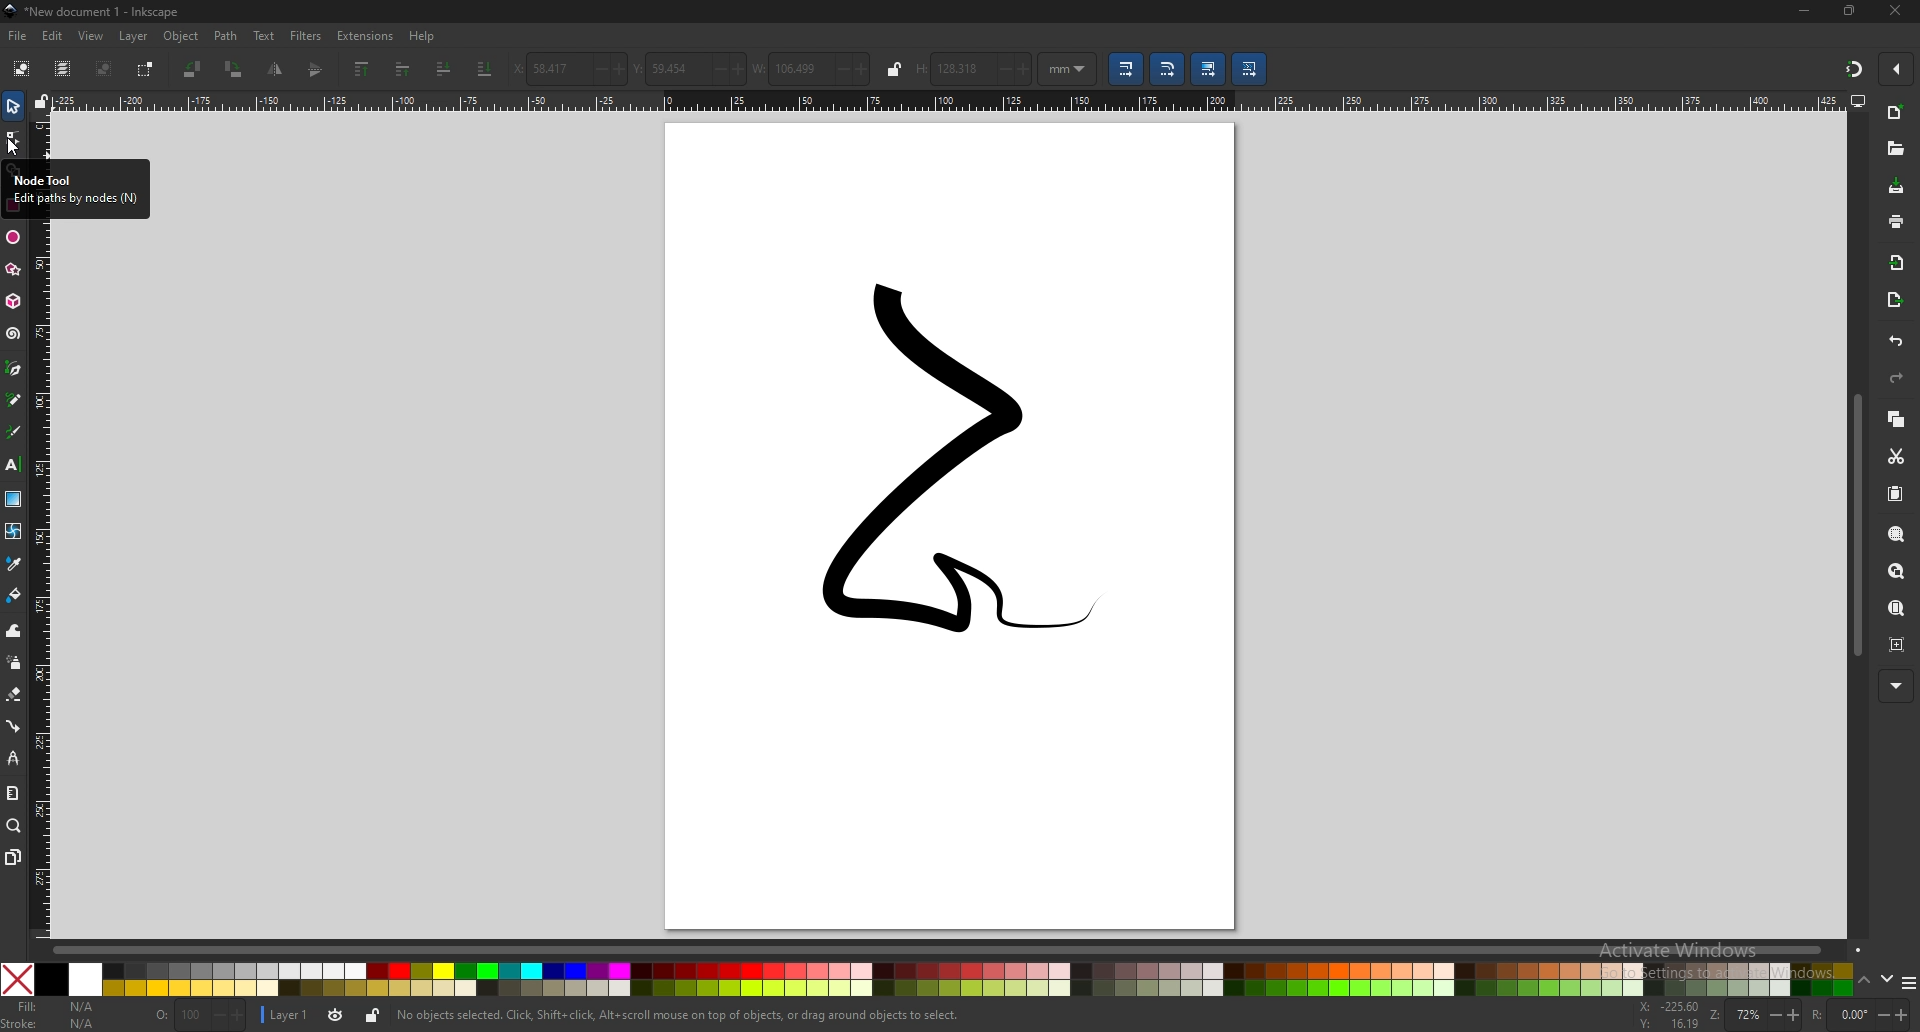 The image size is (1920, 1032). What do you see at coordinates (1896, 378) in the screenshot?
I see `redo` at bounding box center [1896, 378].